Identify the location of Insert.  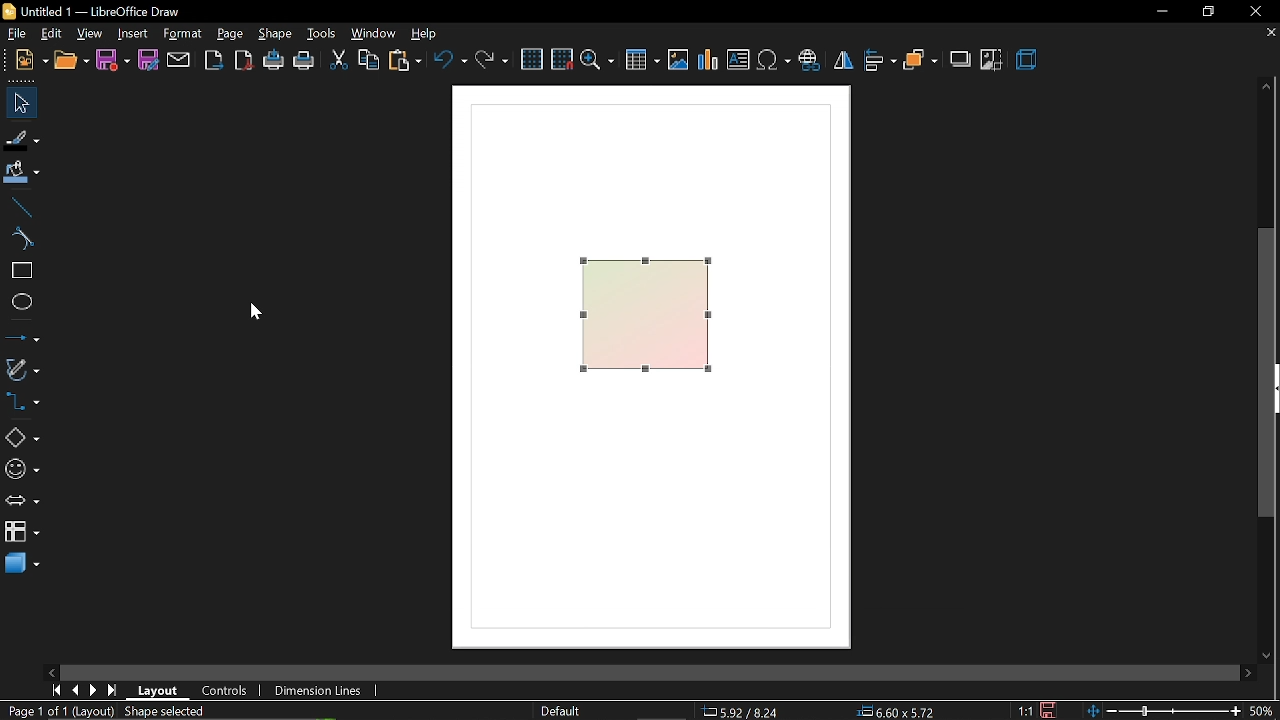
(134, 34).